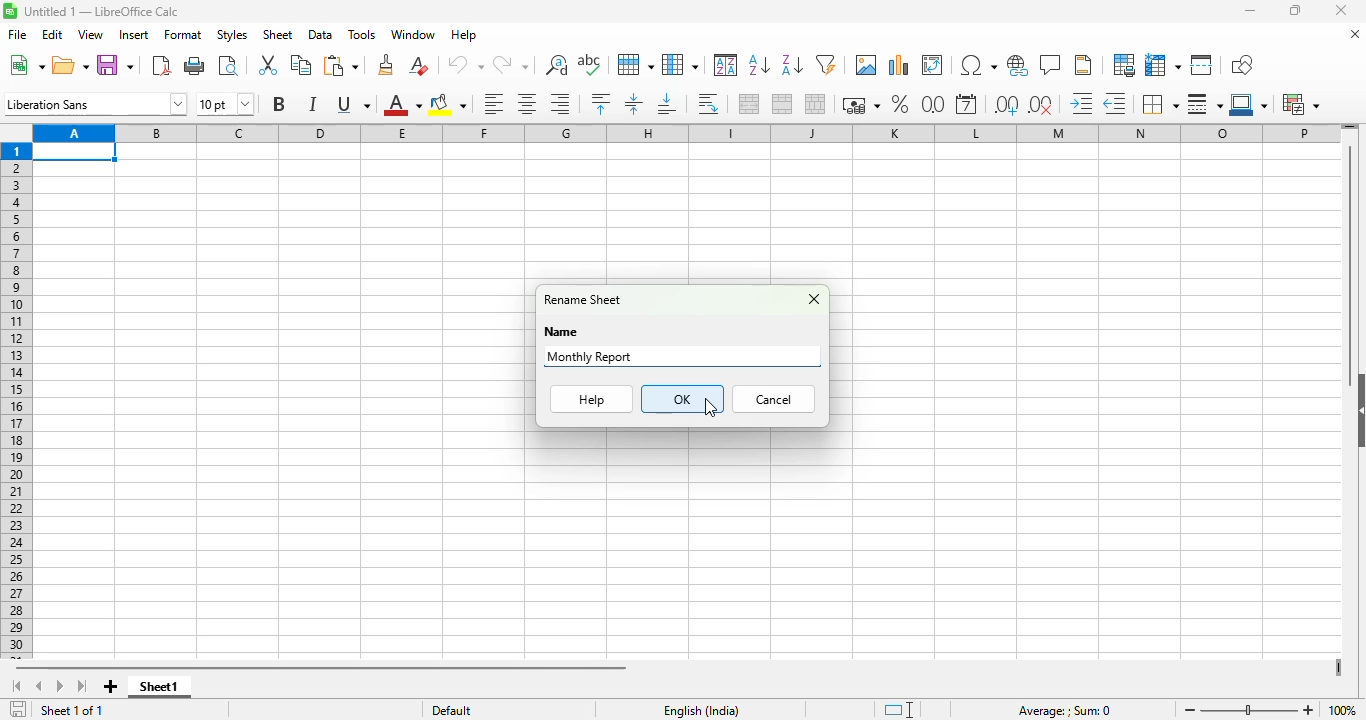 The width and height of the screenshot is (1366, 720). I want to click on add new sheet, so click(111, 687).